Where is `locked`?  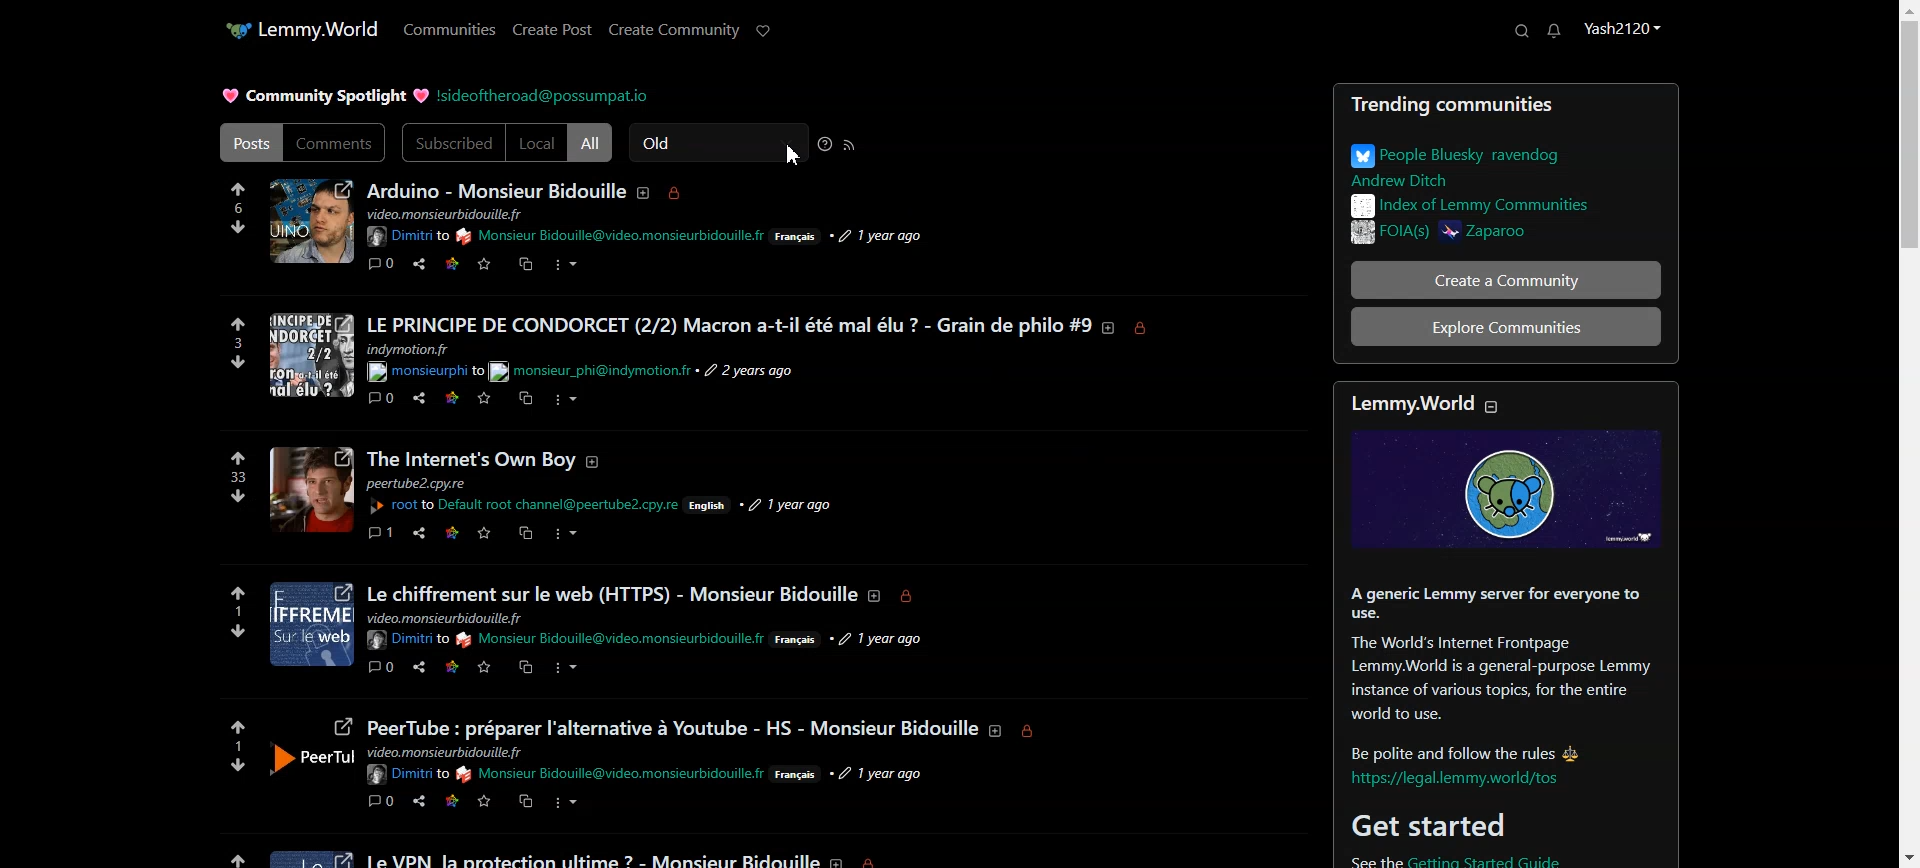 locked is located at coordinates (908, 597).